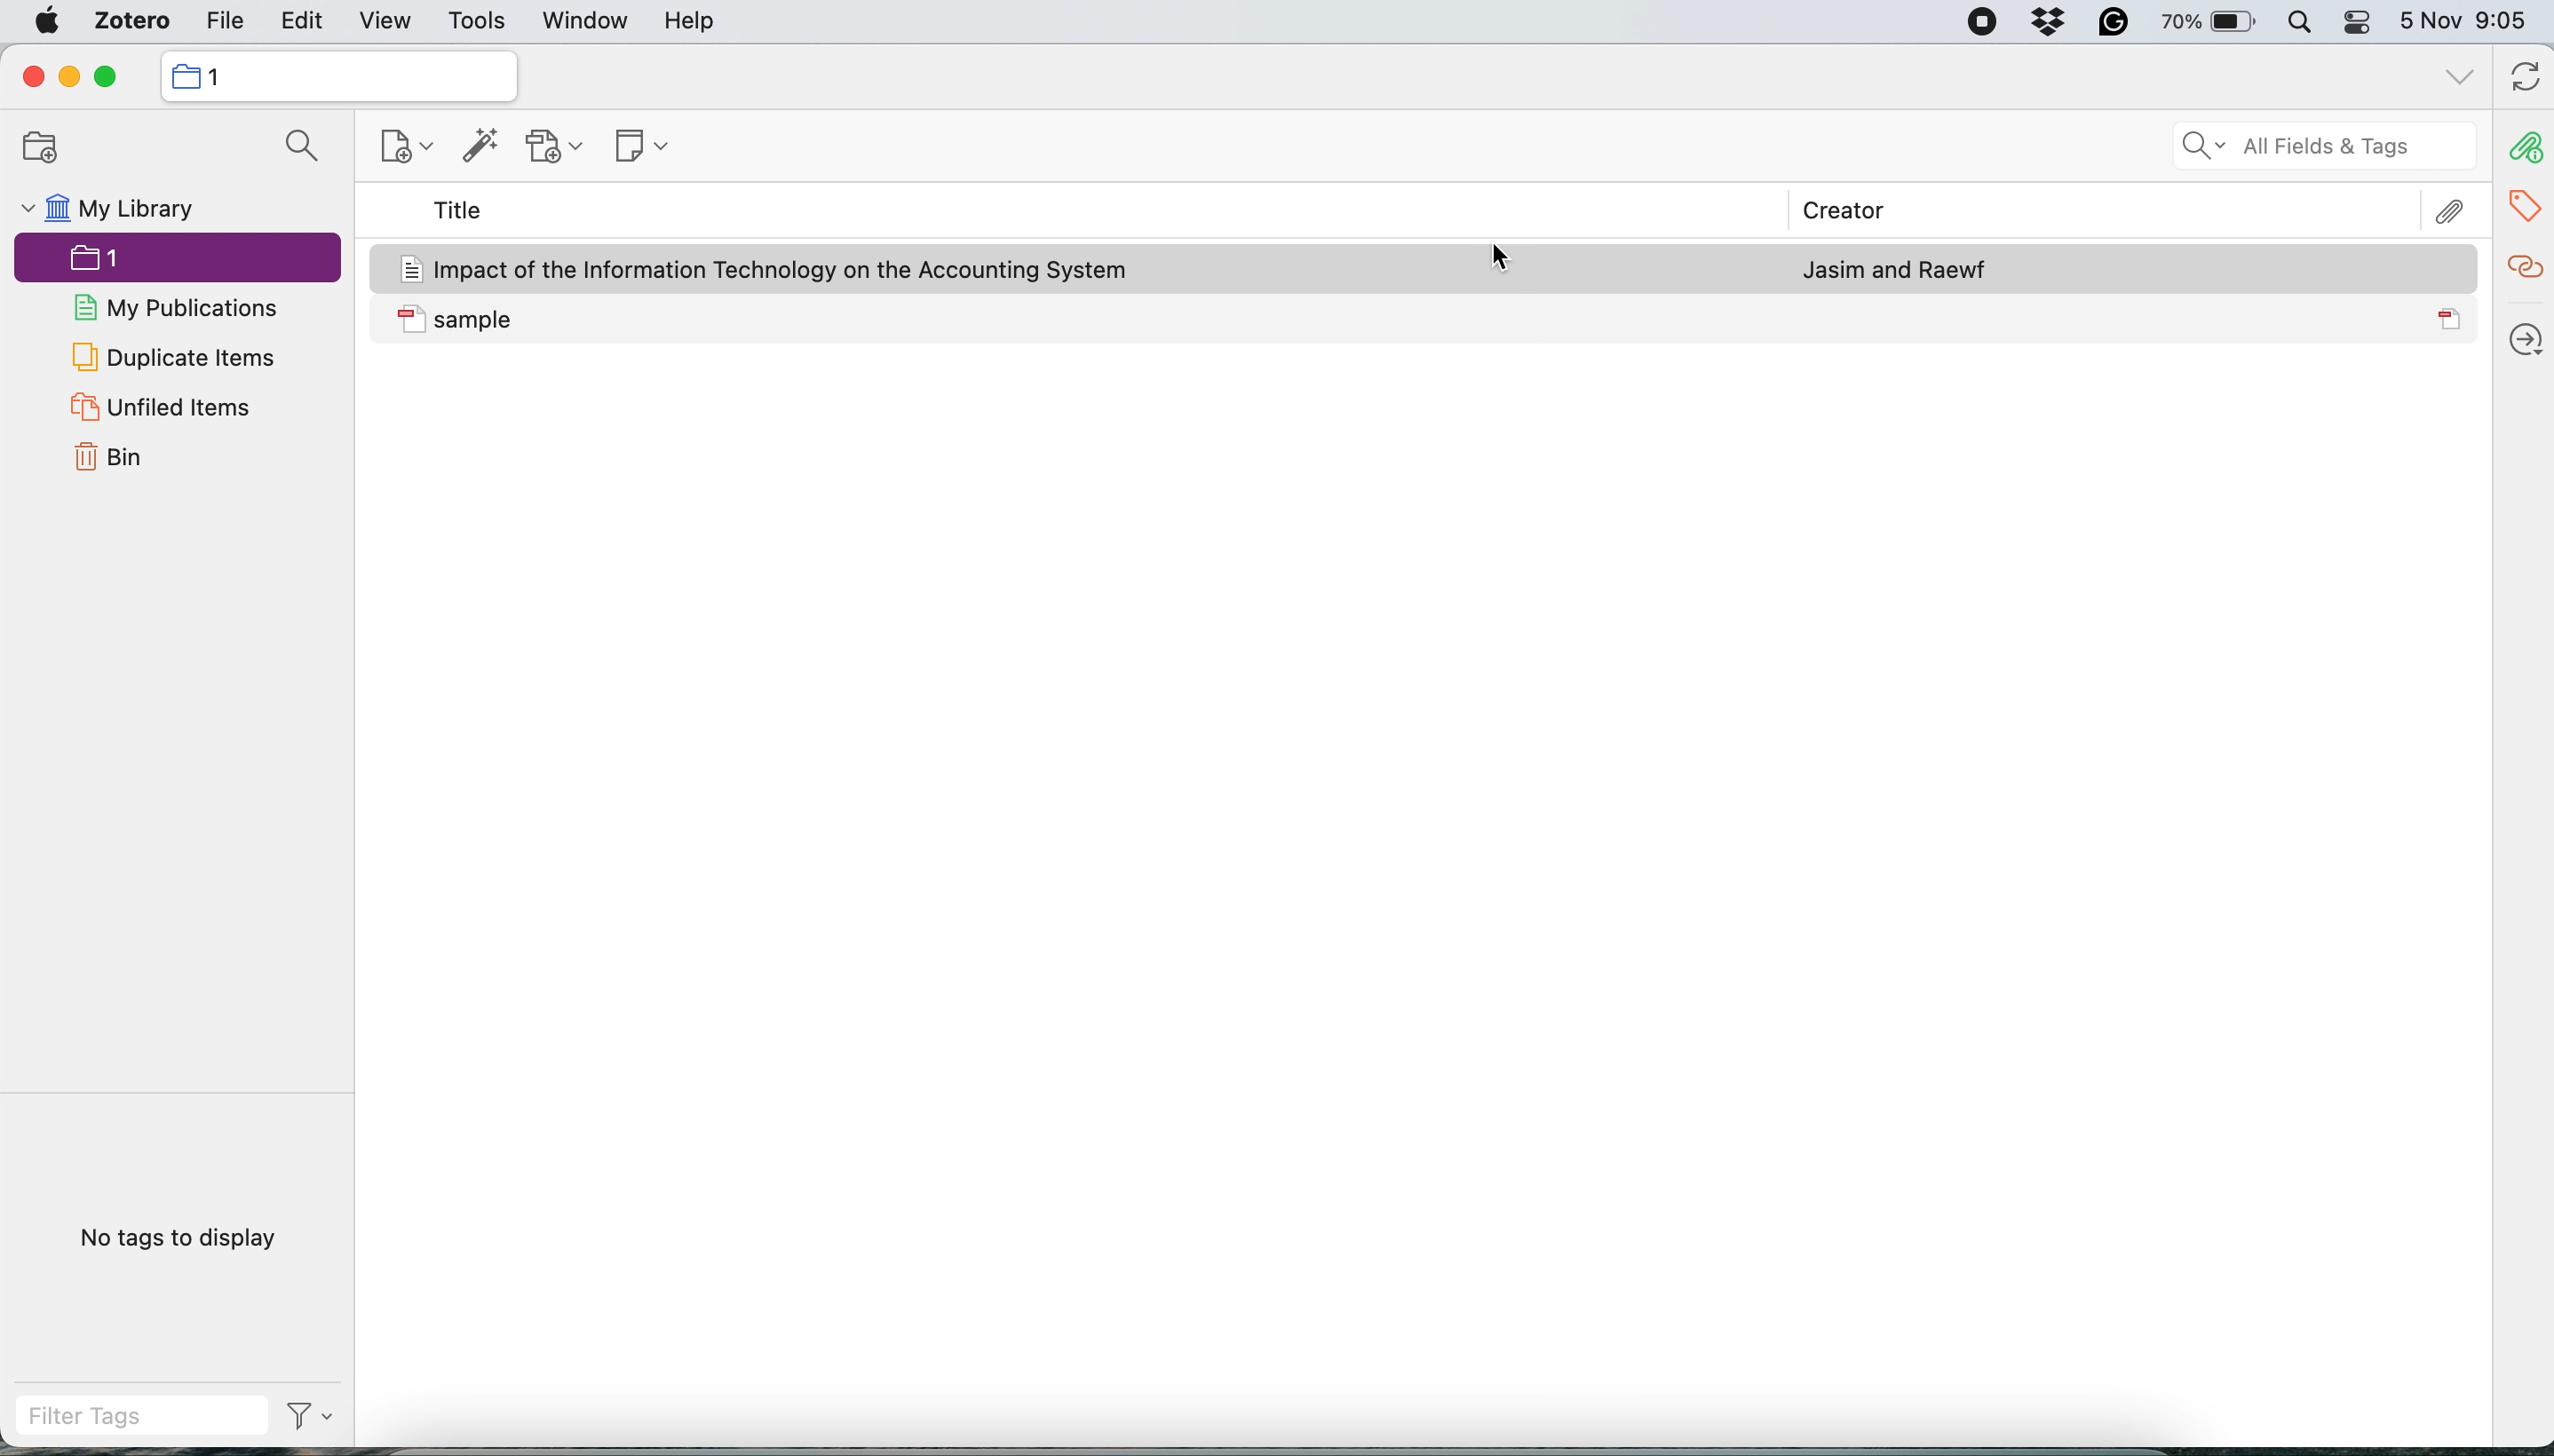 This screenshot has height=1456, width=2554. What do you see at coordinates (117, 459) in the screenshot?
I see `bin` at bounding box center [117, 459].